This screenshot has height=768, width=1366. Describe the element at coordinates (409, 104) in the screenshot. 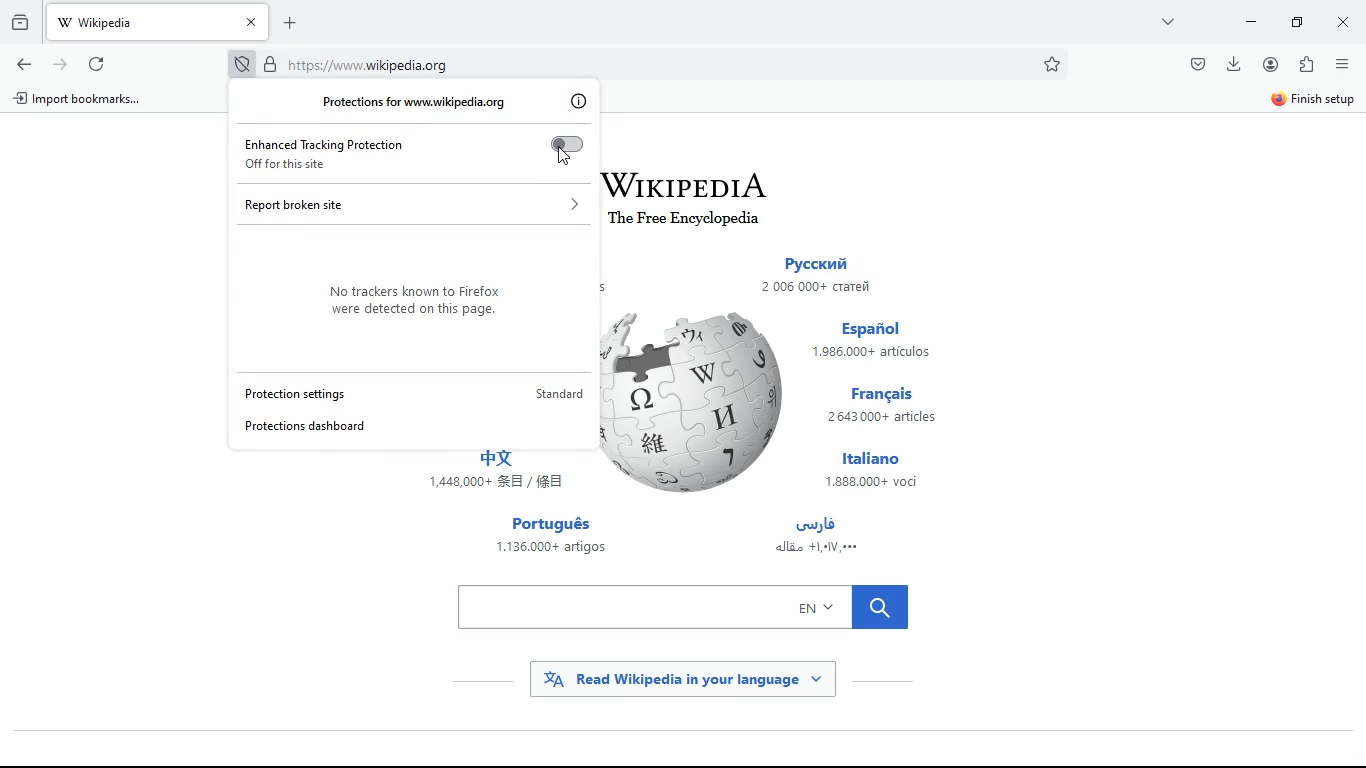

I see `protection for www.wikipedia.org` at that location.